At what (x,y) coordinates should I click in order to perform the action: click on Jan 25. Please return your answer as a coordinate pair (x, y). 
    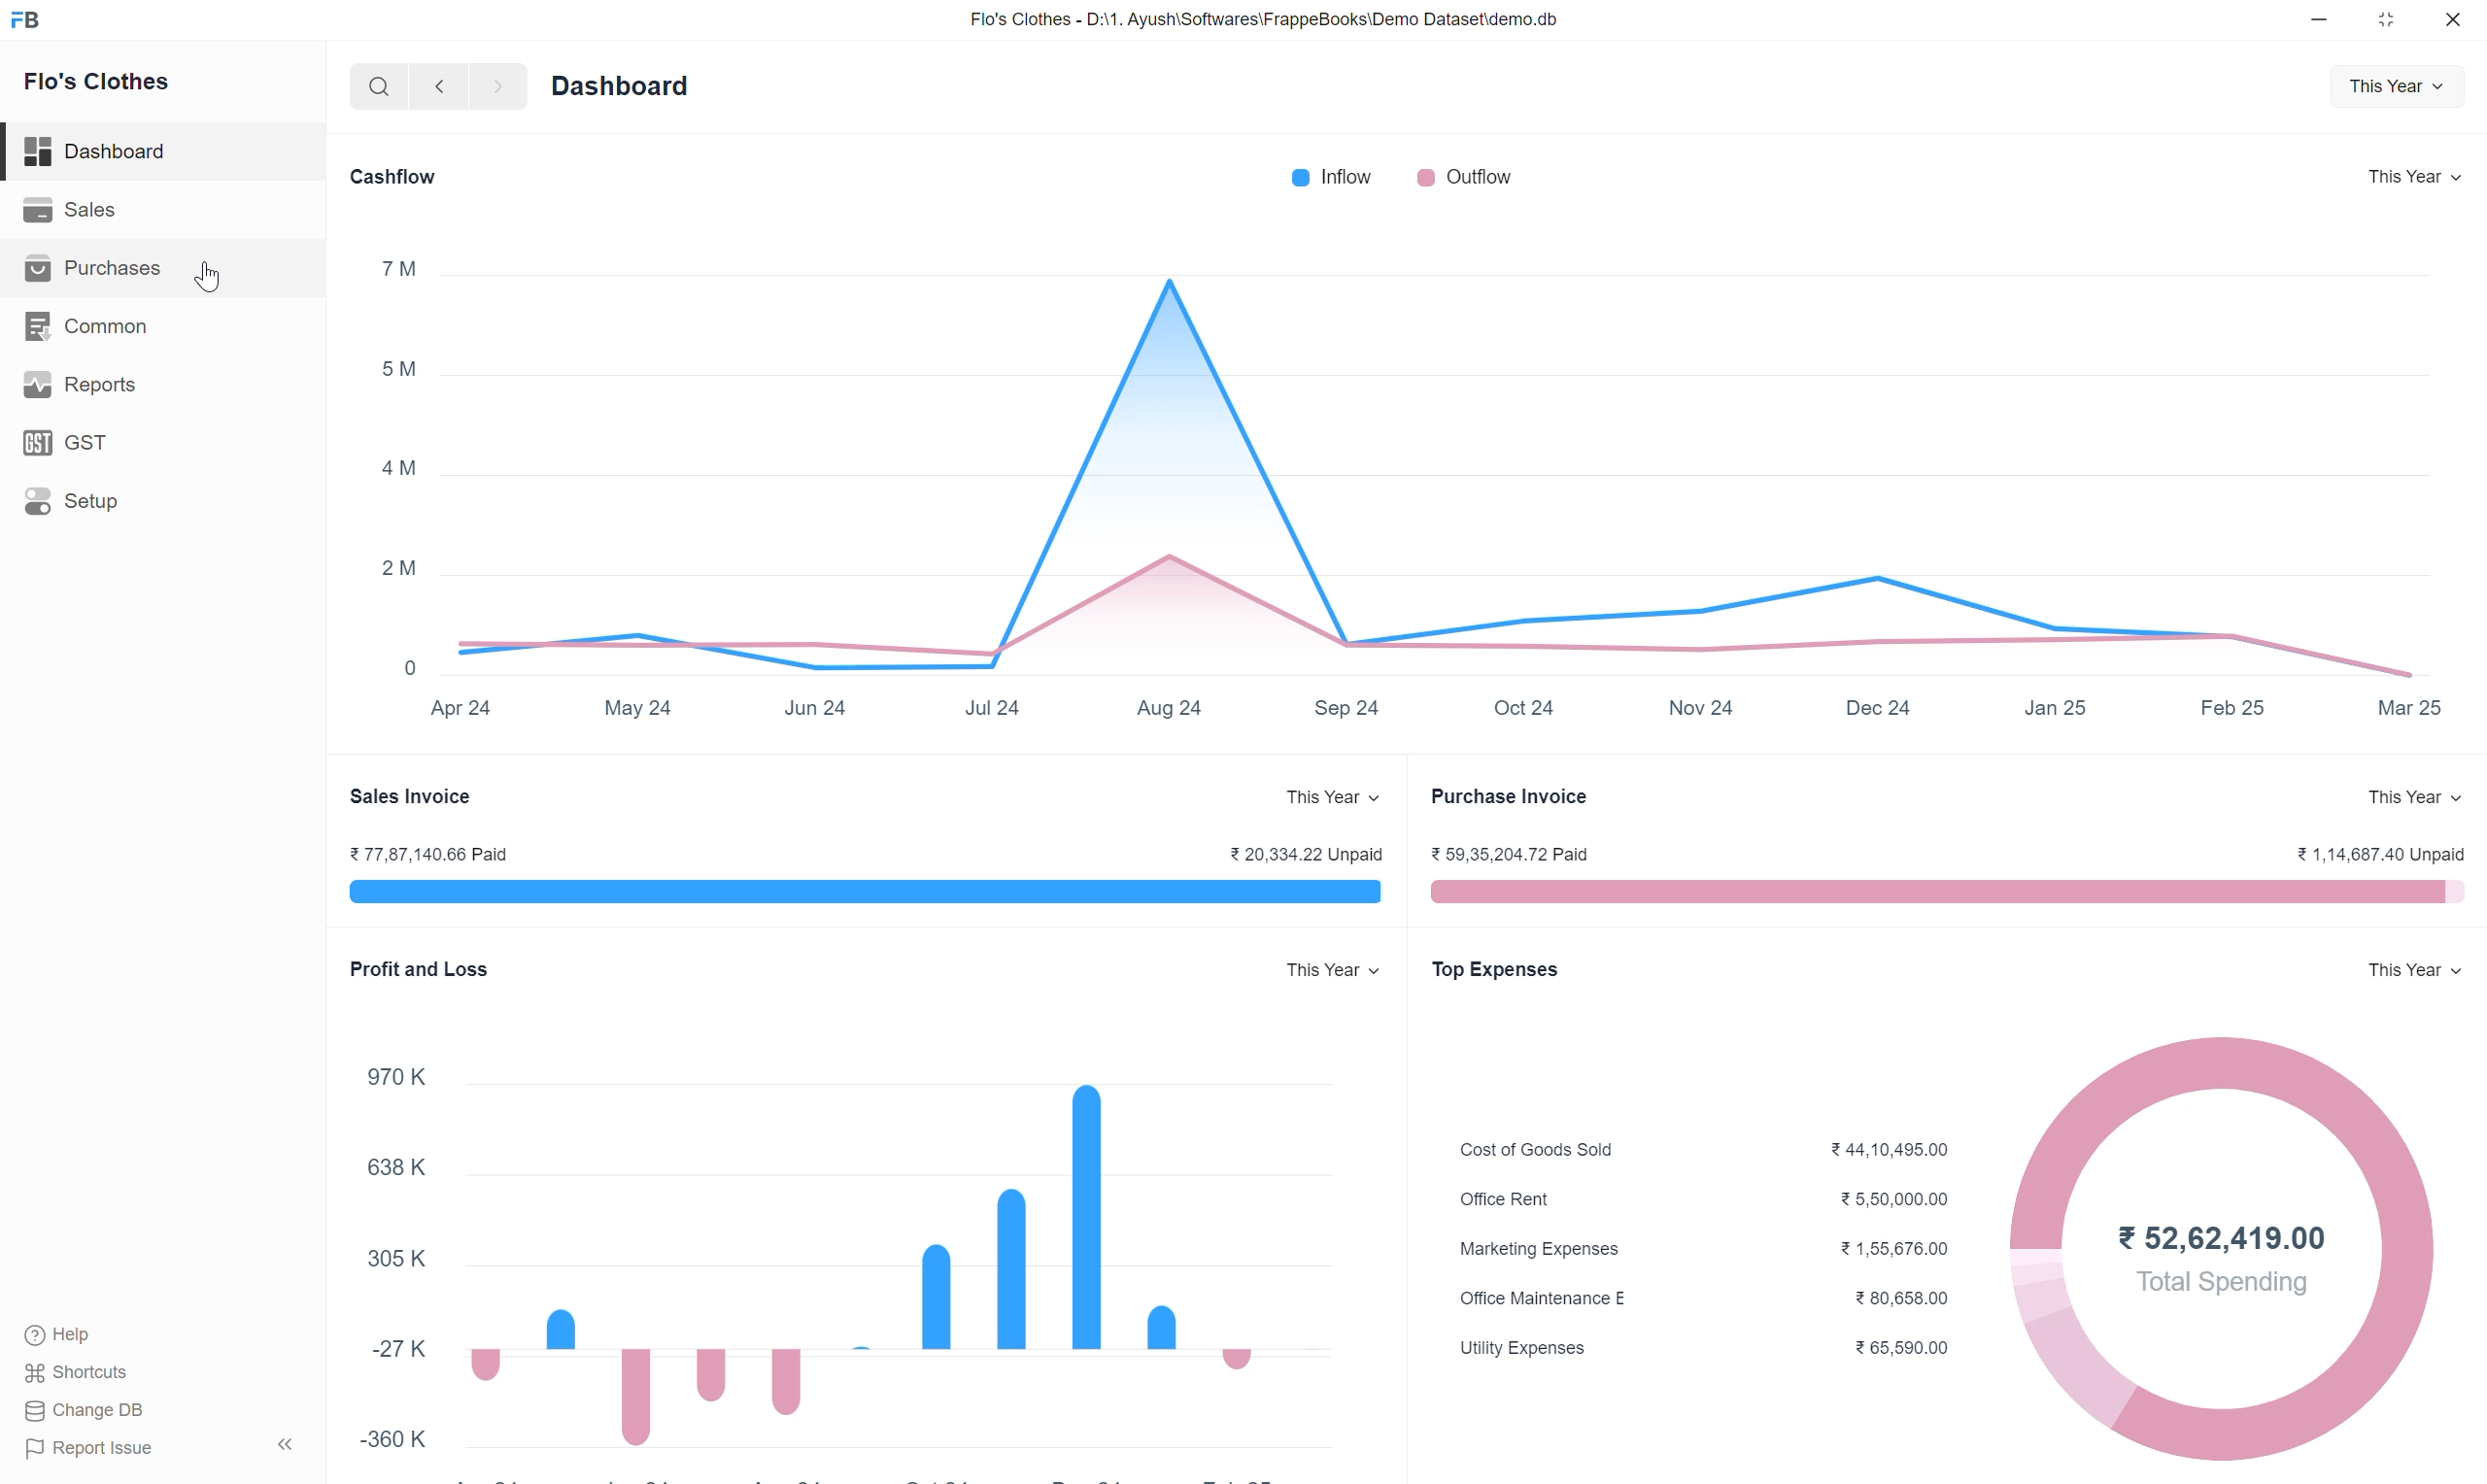
    Looking at the image, I should click on (2056, 707).